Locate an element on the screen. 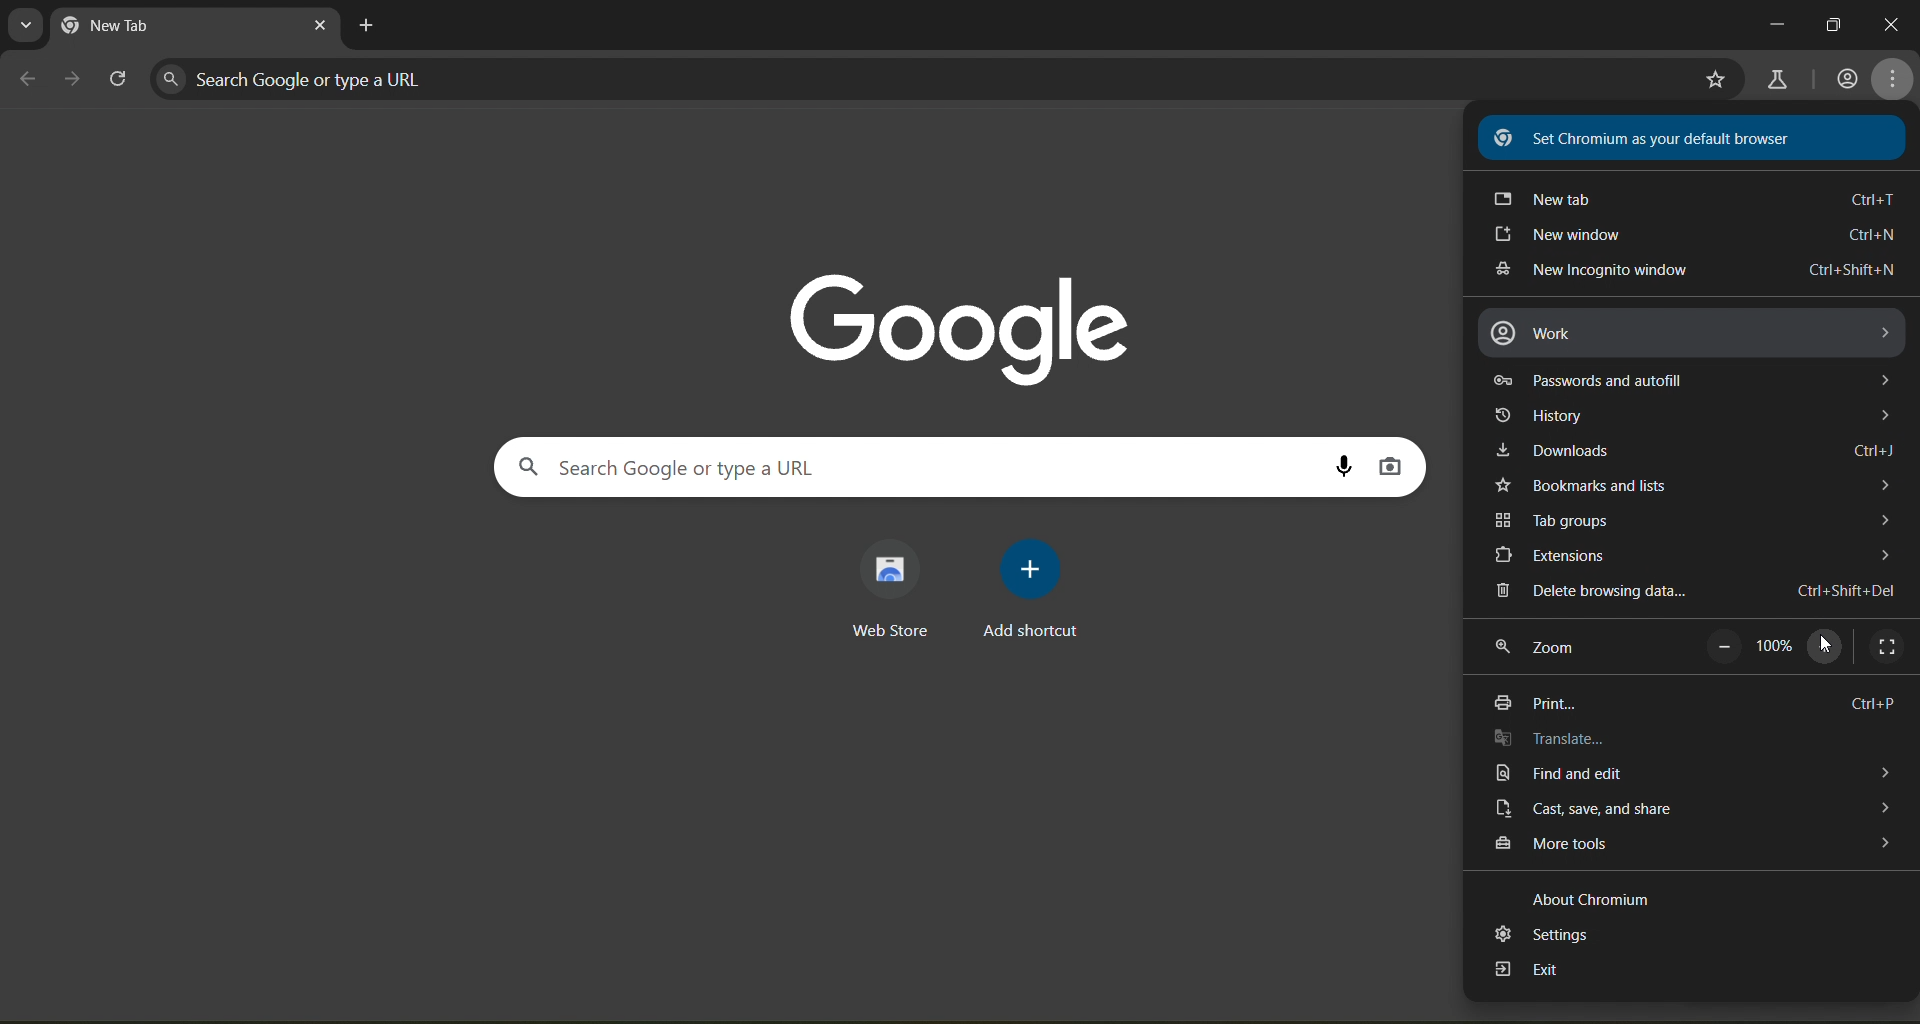  bookmark page is located at coordinates (1715, 81).